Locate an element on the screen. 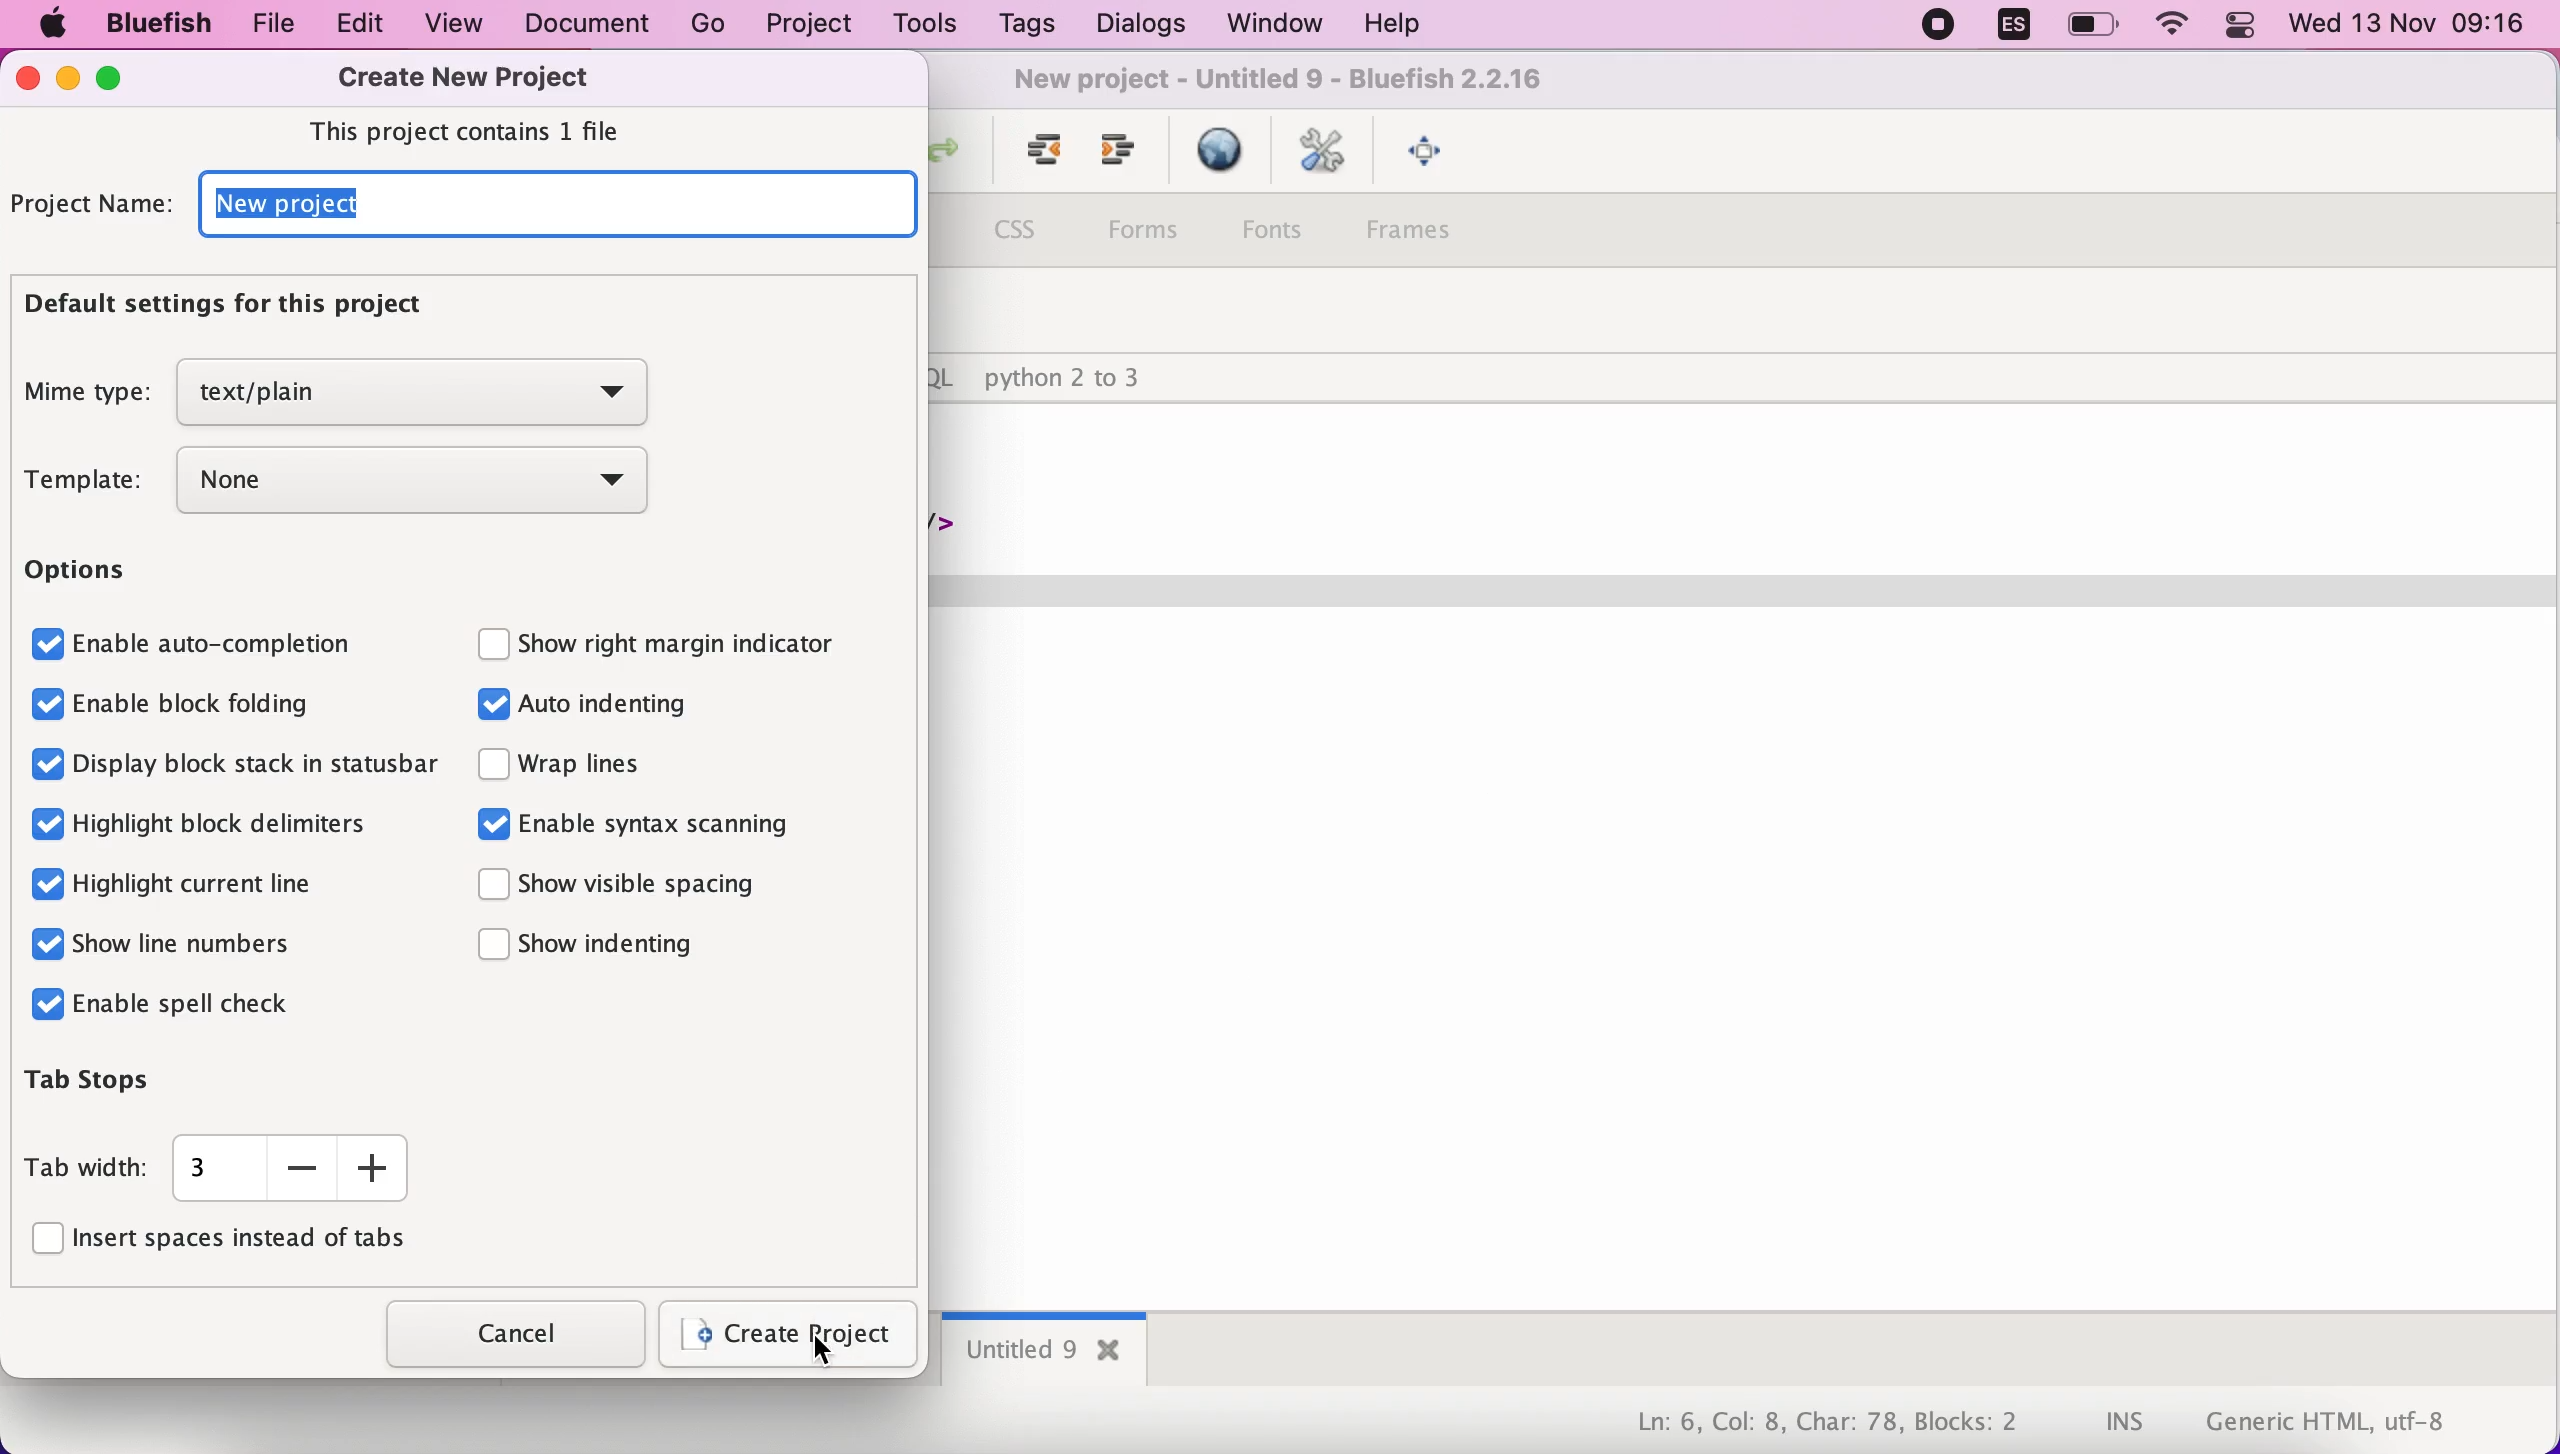 The height and width of the screenshot is (1454, 2560). maximize is located at coordinates (120, 78).